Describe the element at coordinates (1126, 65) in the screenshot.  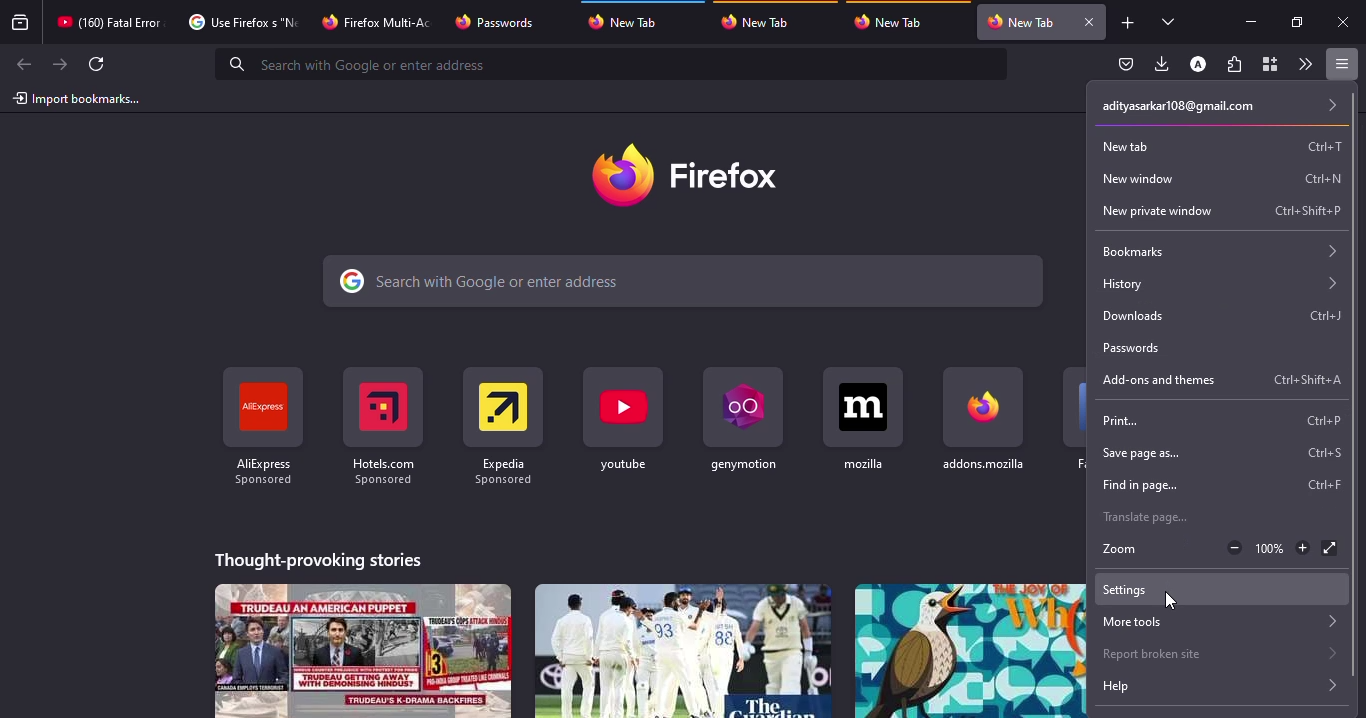
I see `save to pocket` at that location.